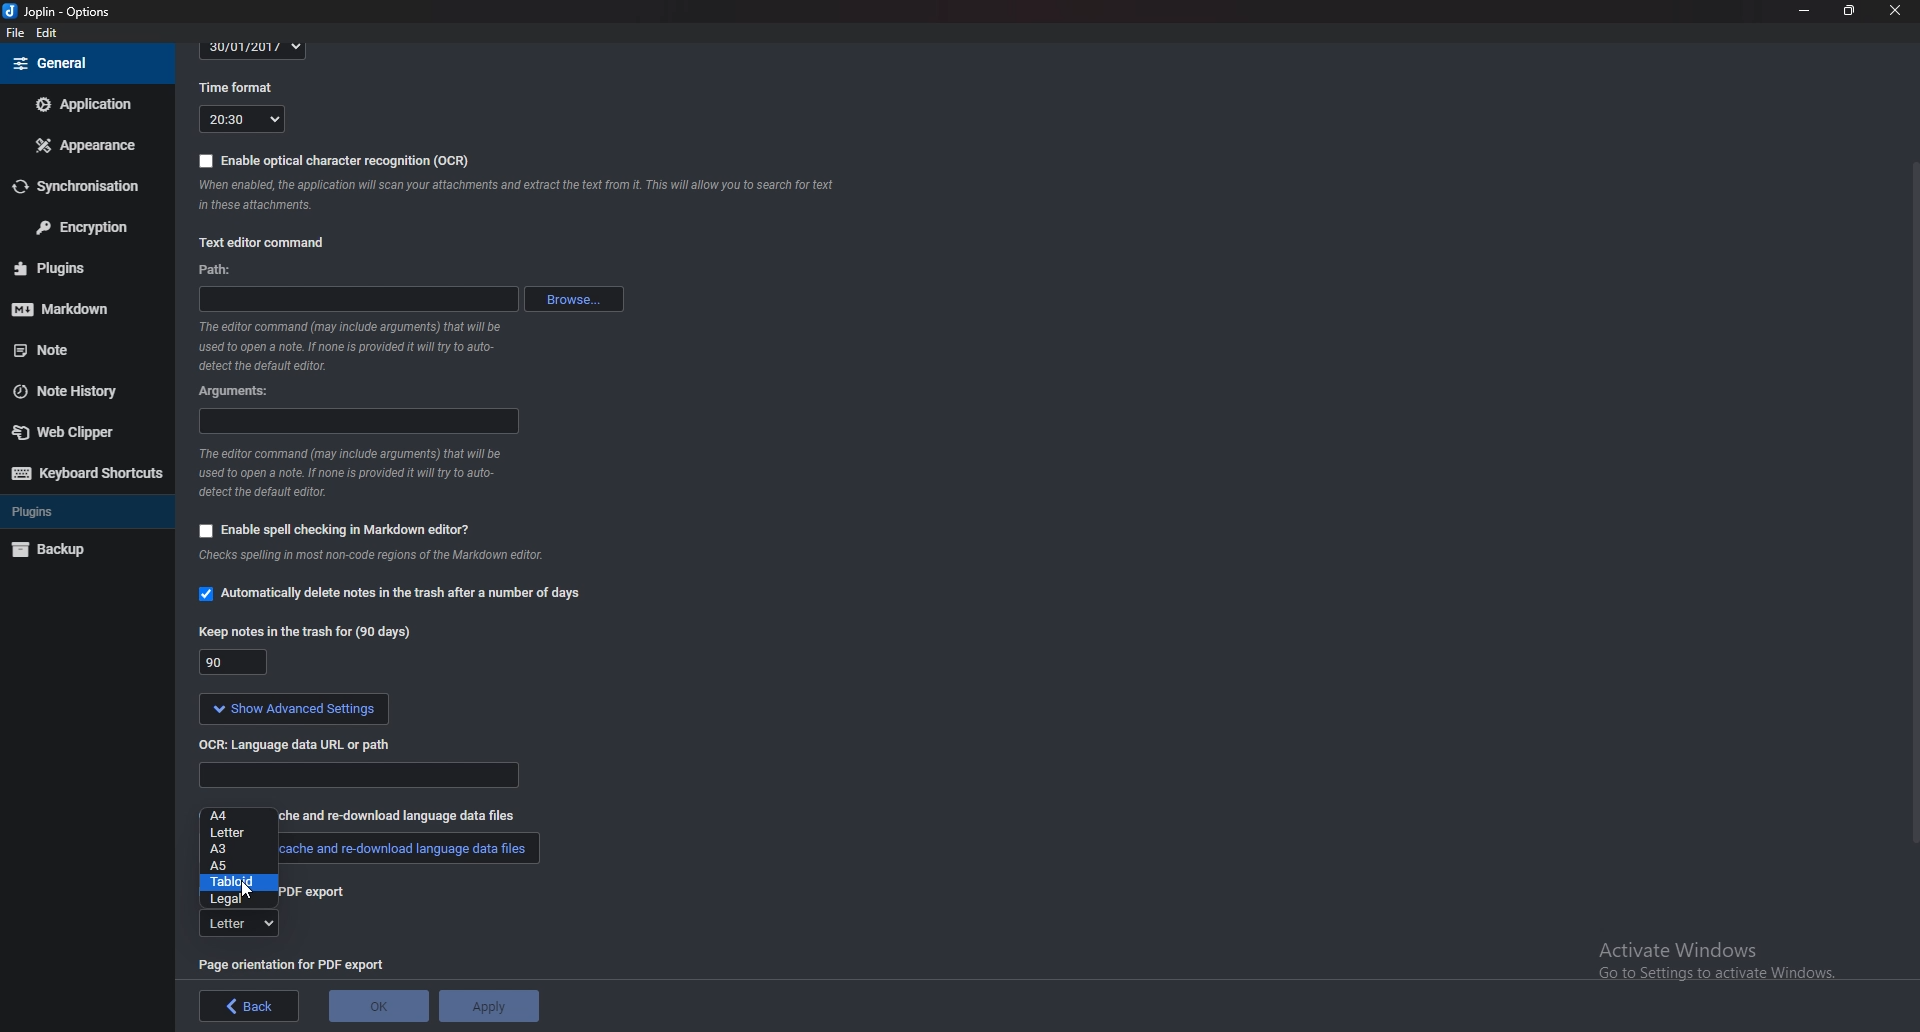 The width and height of the screenshot is (1920, 1032). What do you see at coordinates (242, 865) in the screenshot?
I see `A5` at bounding box center [242, 865].